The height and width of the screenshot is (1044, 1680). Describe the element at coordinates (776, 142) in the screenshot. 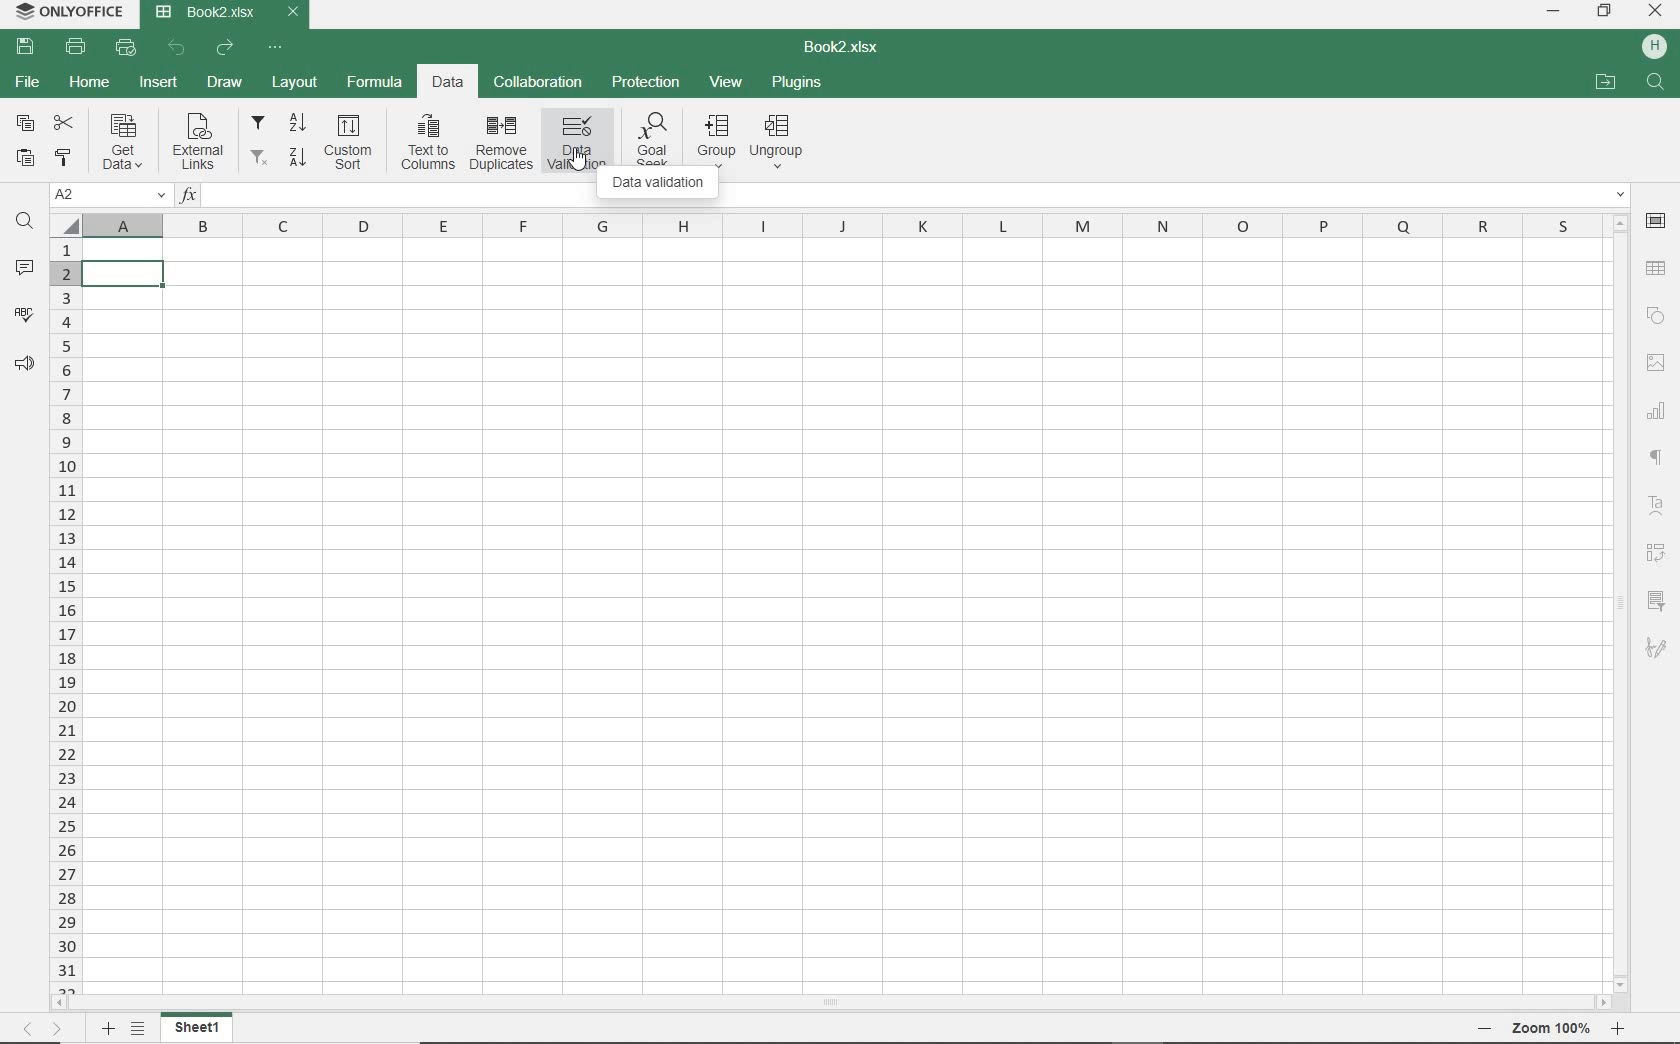

I see `ungroup` at that location.